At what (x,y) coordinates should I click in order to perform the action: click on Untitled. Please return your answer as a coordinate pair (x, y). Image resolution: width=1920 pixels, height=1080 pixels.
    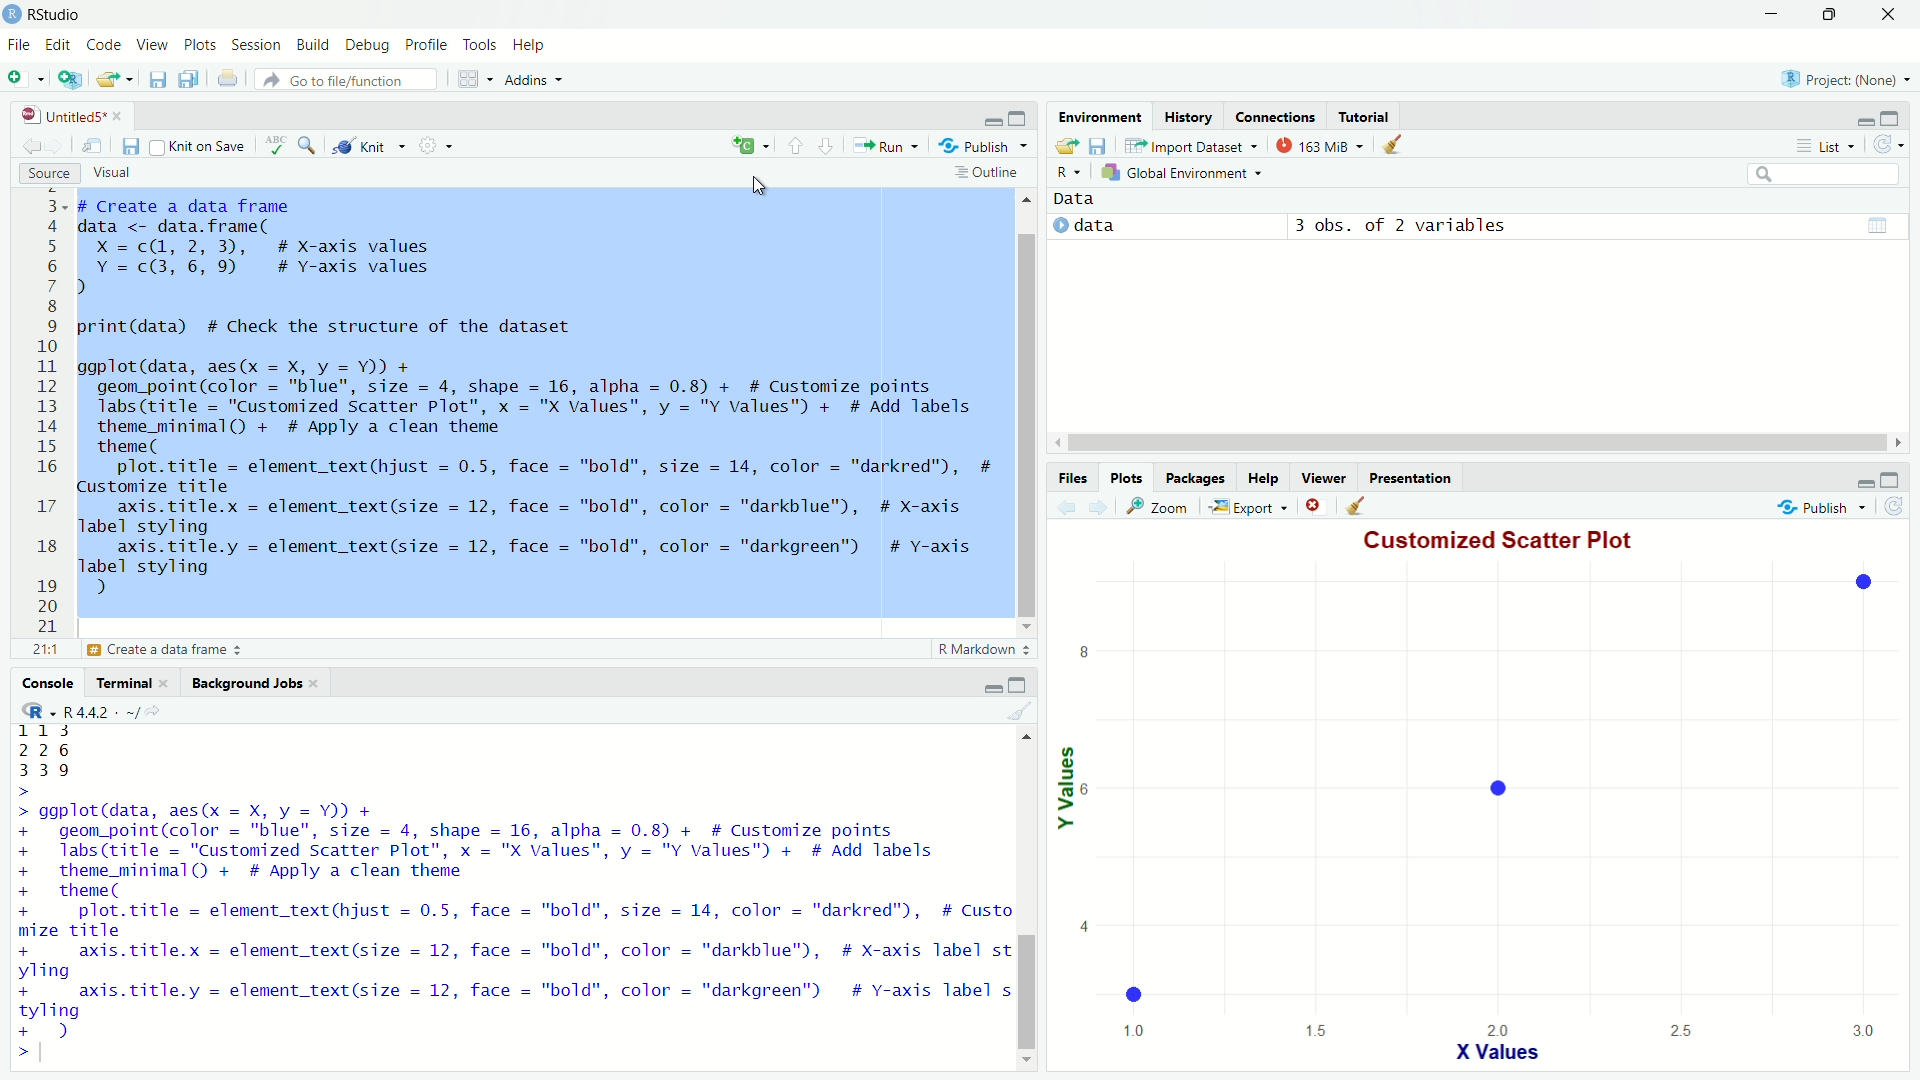
    Looking at the image, I should click on (68, 117).